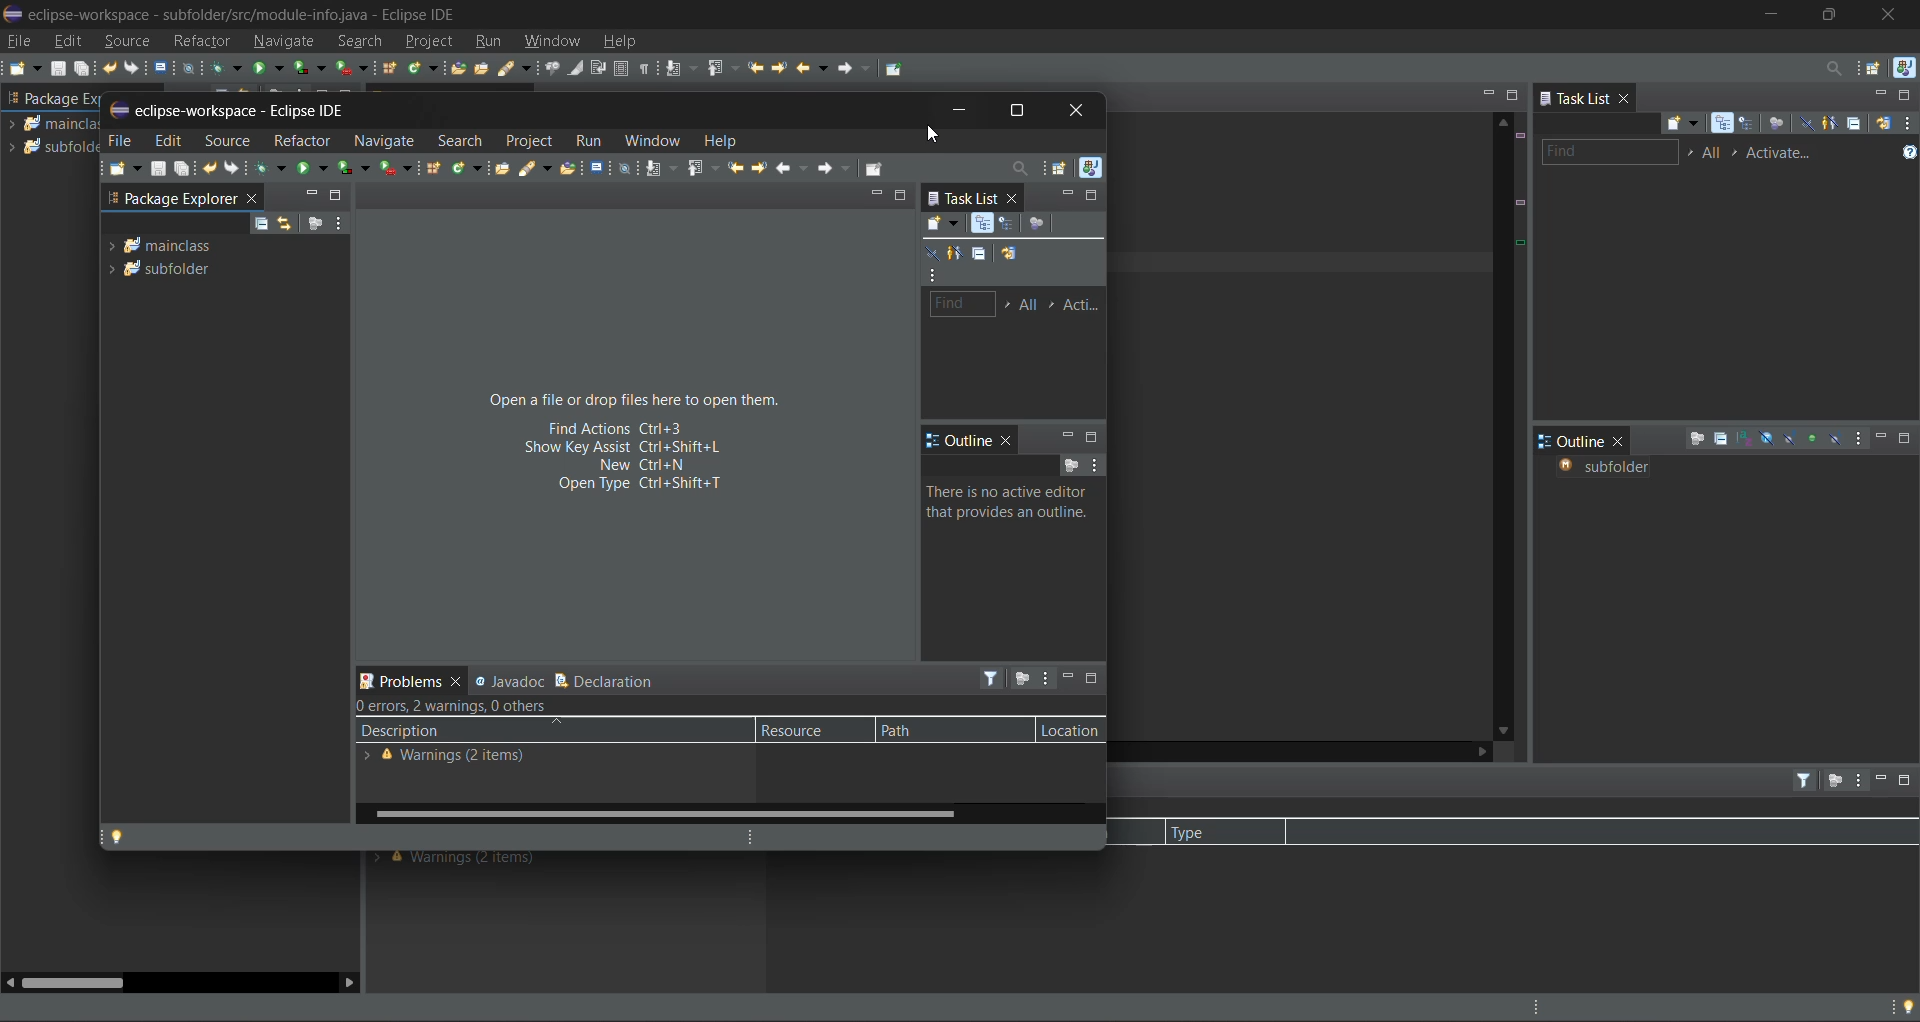  Describe the element at coordinates (963, 198) in the screenshot. I see `task list` at that location.